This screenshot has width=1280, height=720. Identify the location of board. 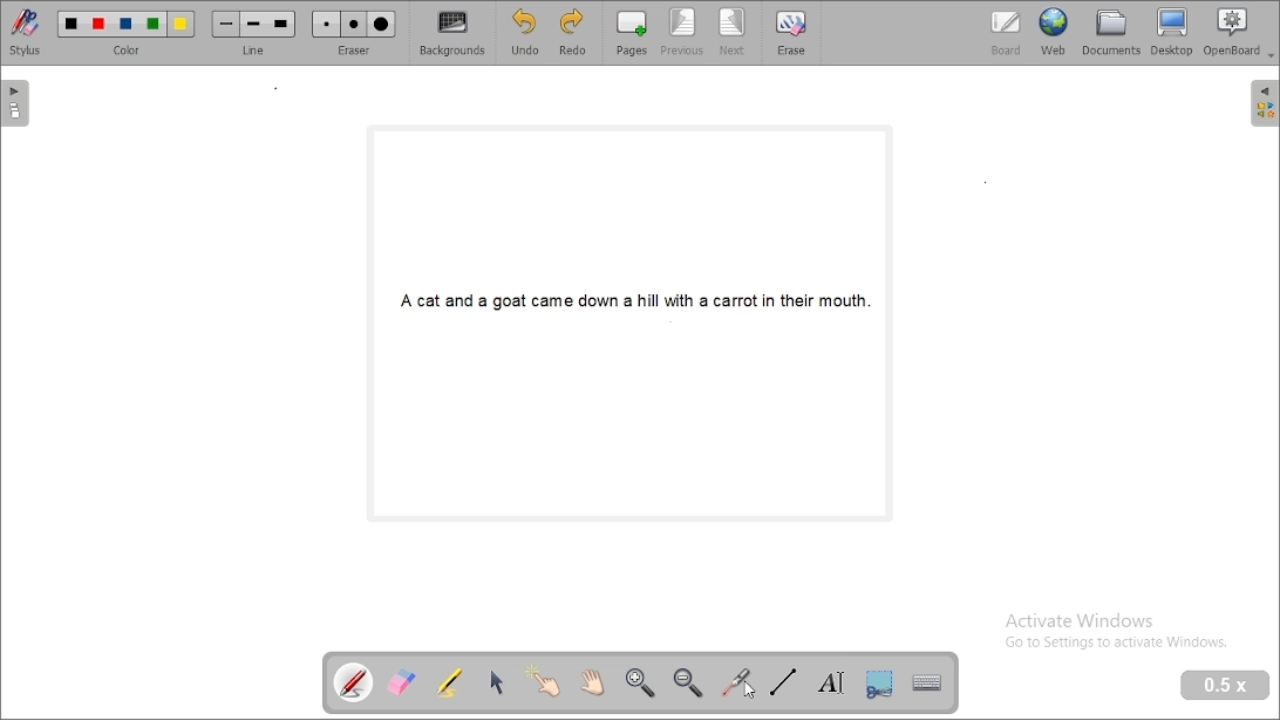
(1005, 34).